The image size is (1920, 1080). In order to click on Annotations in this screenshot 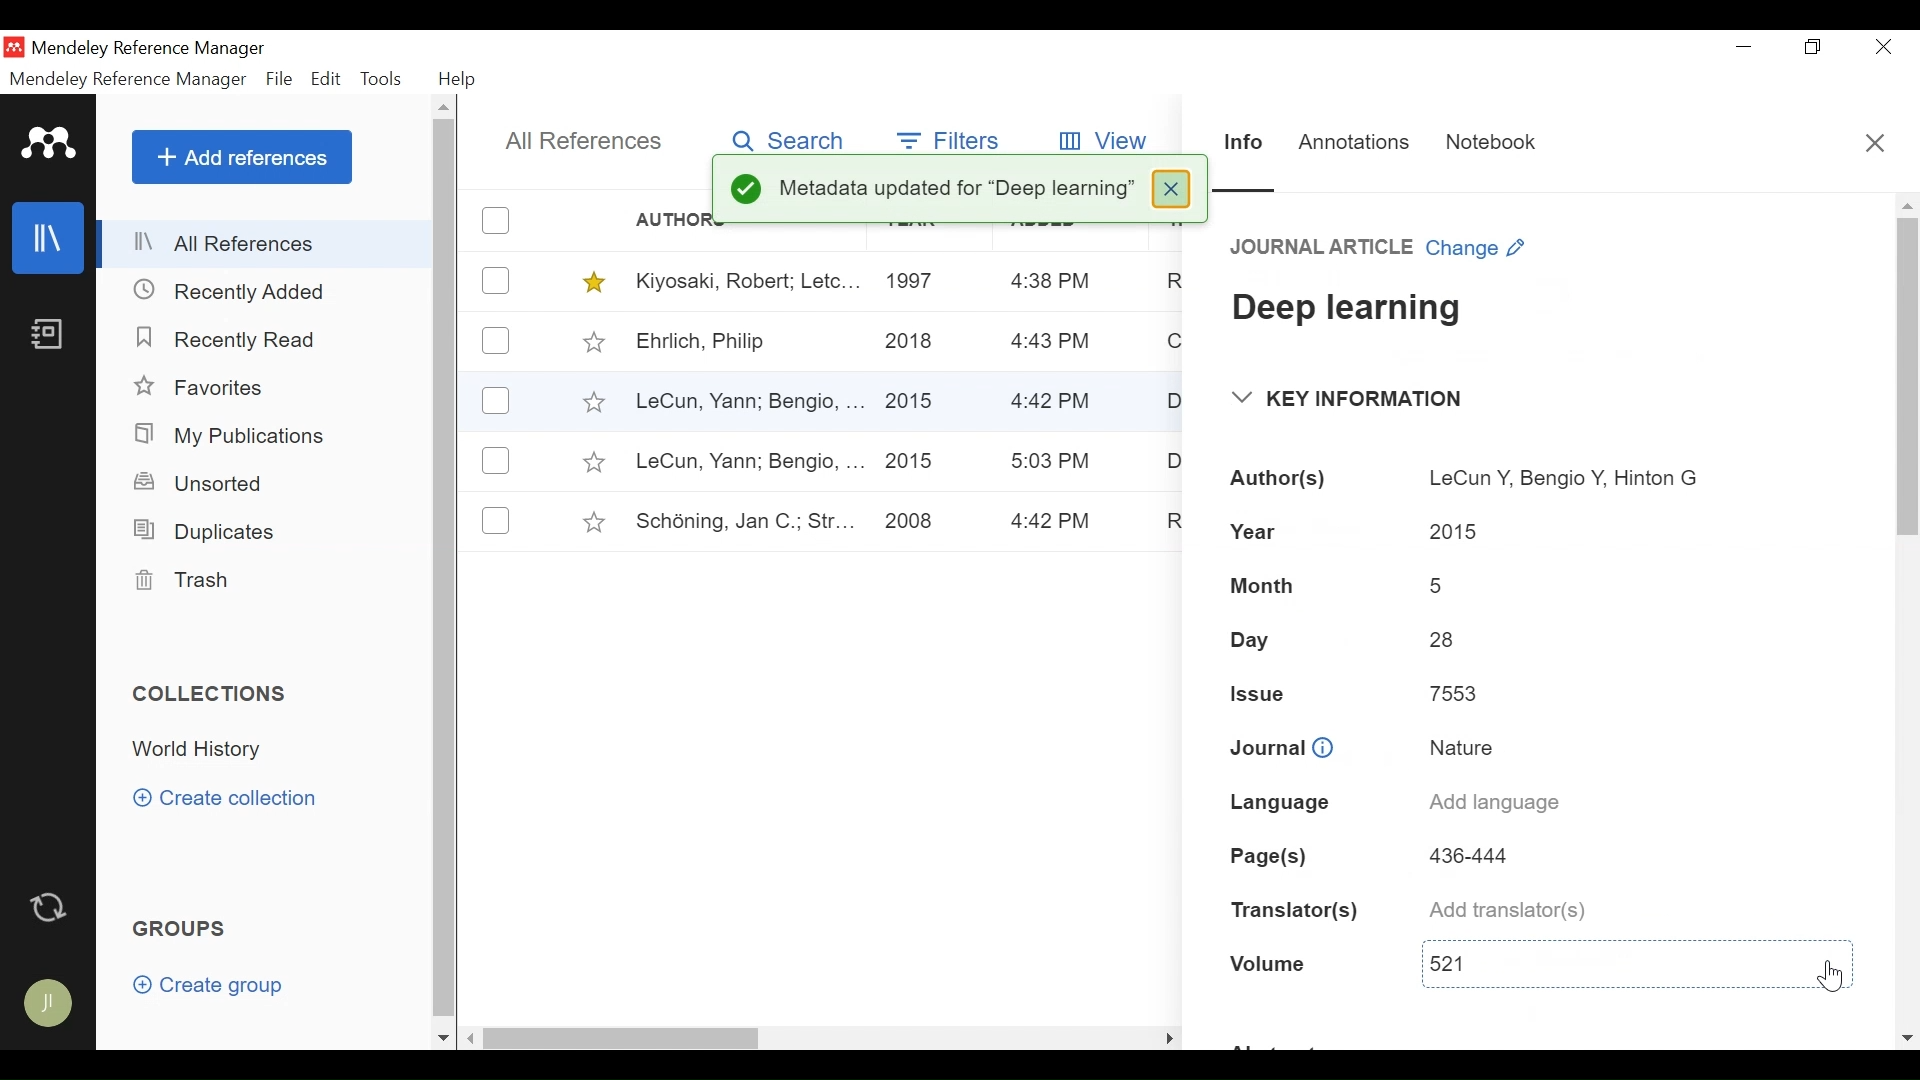, I will do `click(1354, 139)`.